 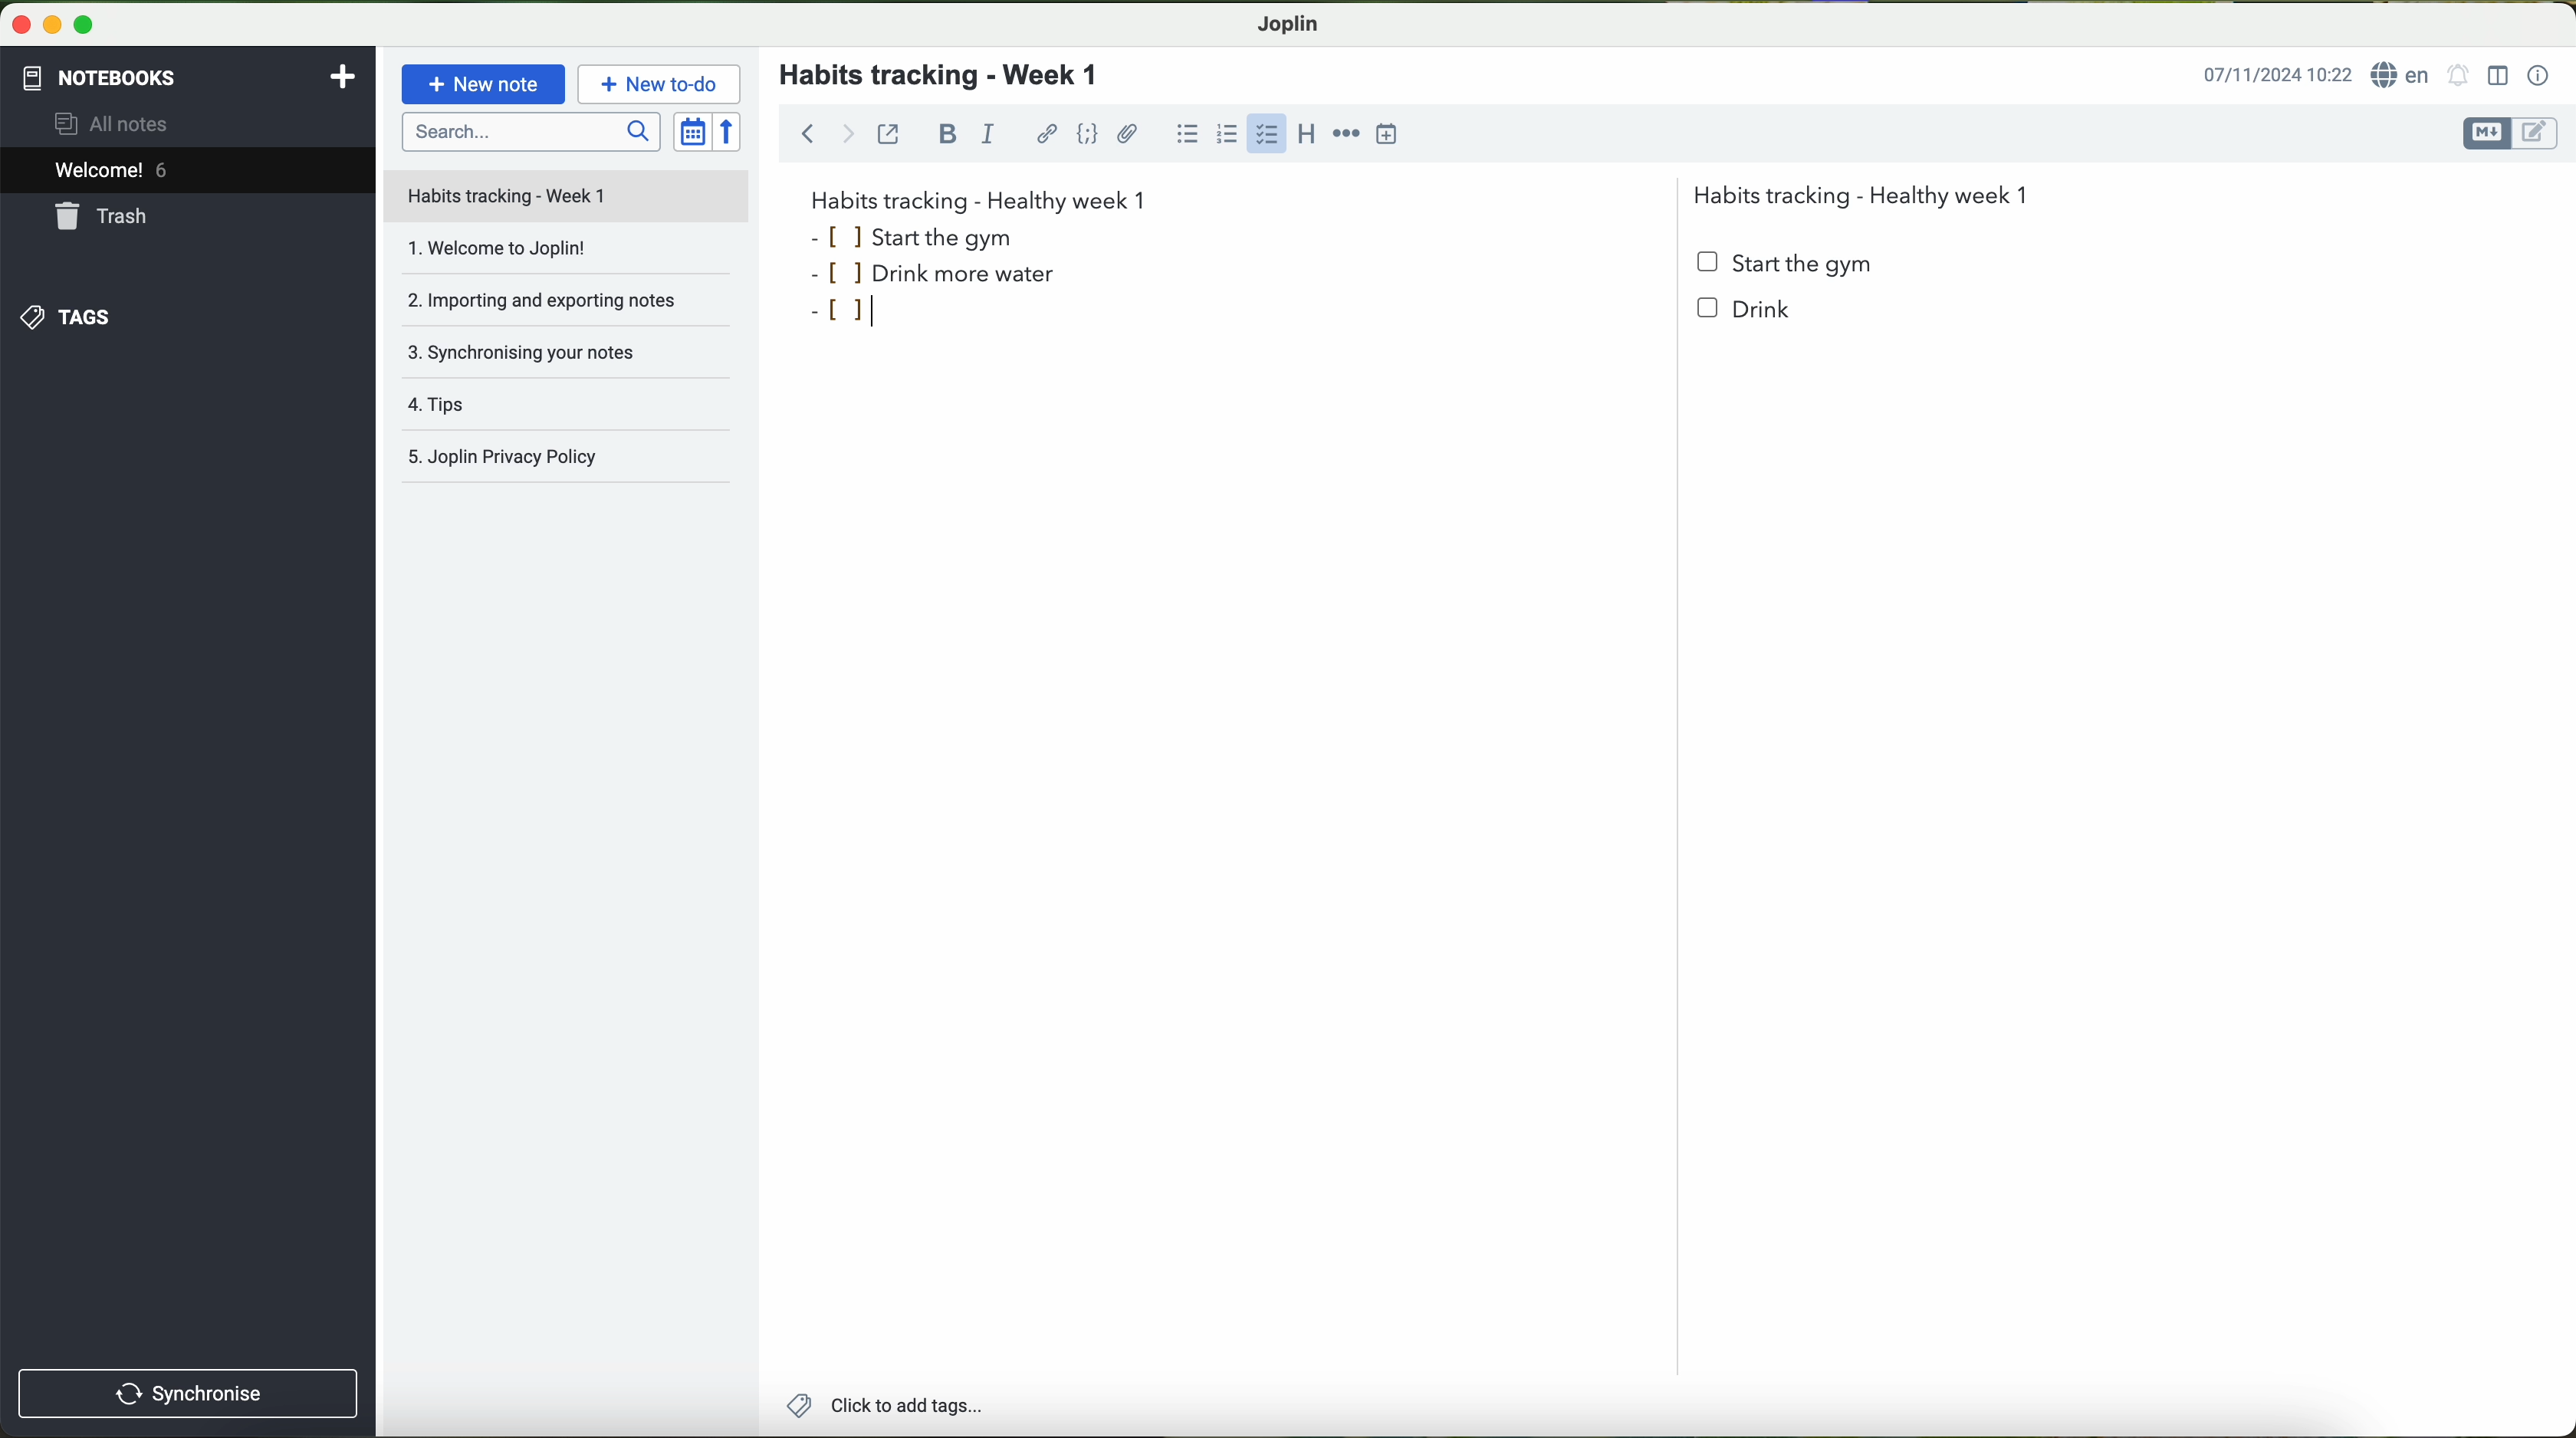 I want to click on start the gym, so click(x=916, y=236).